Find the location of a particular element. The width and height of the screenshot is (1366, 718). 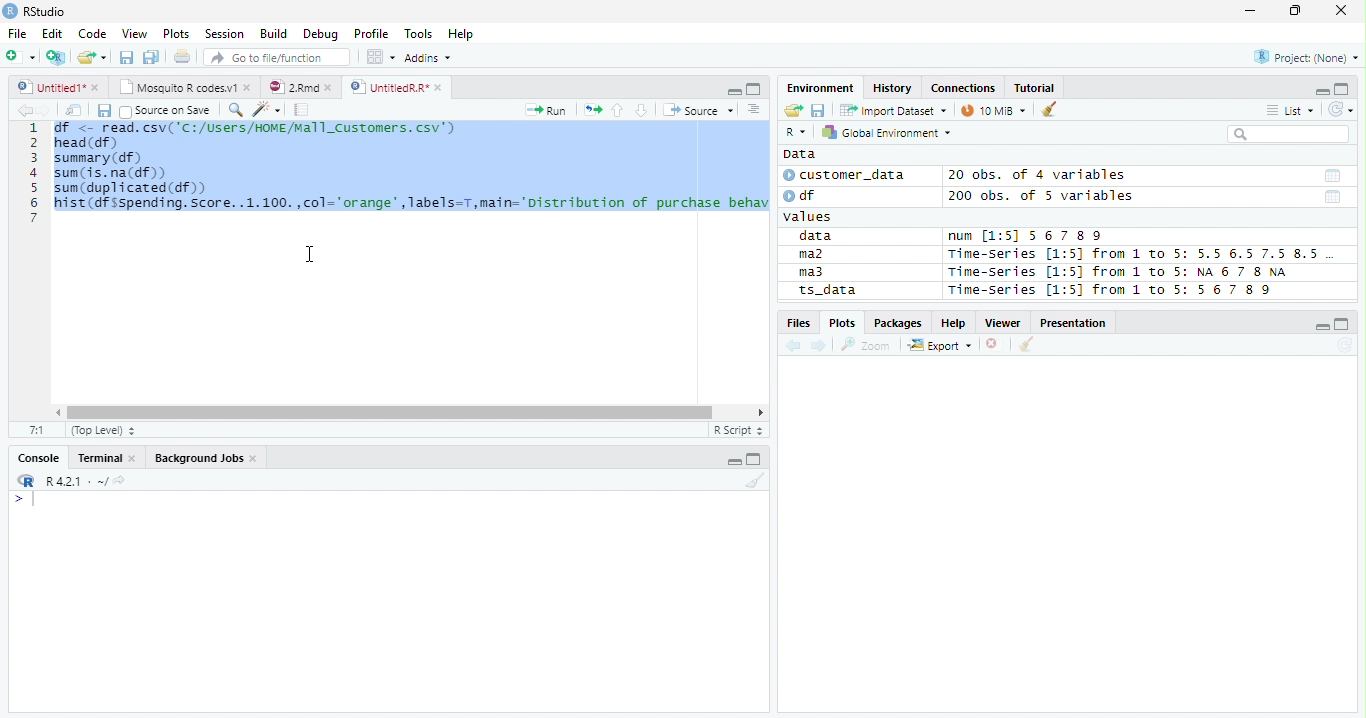

Edit is located at coordinates (51, 32).